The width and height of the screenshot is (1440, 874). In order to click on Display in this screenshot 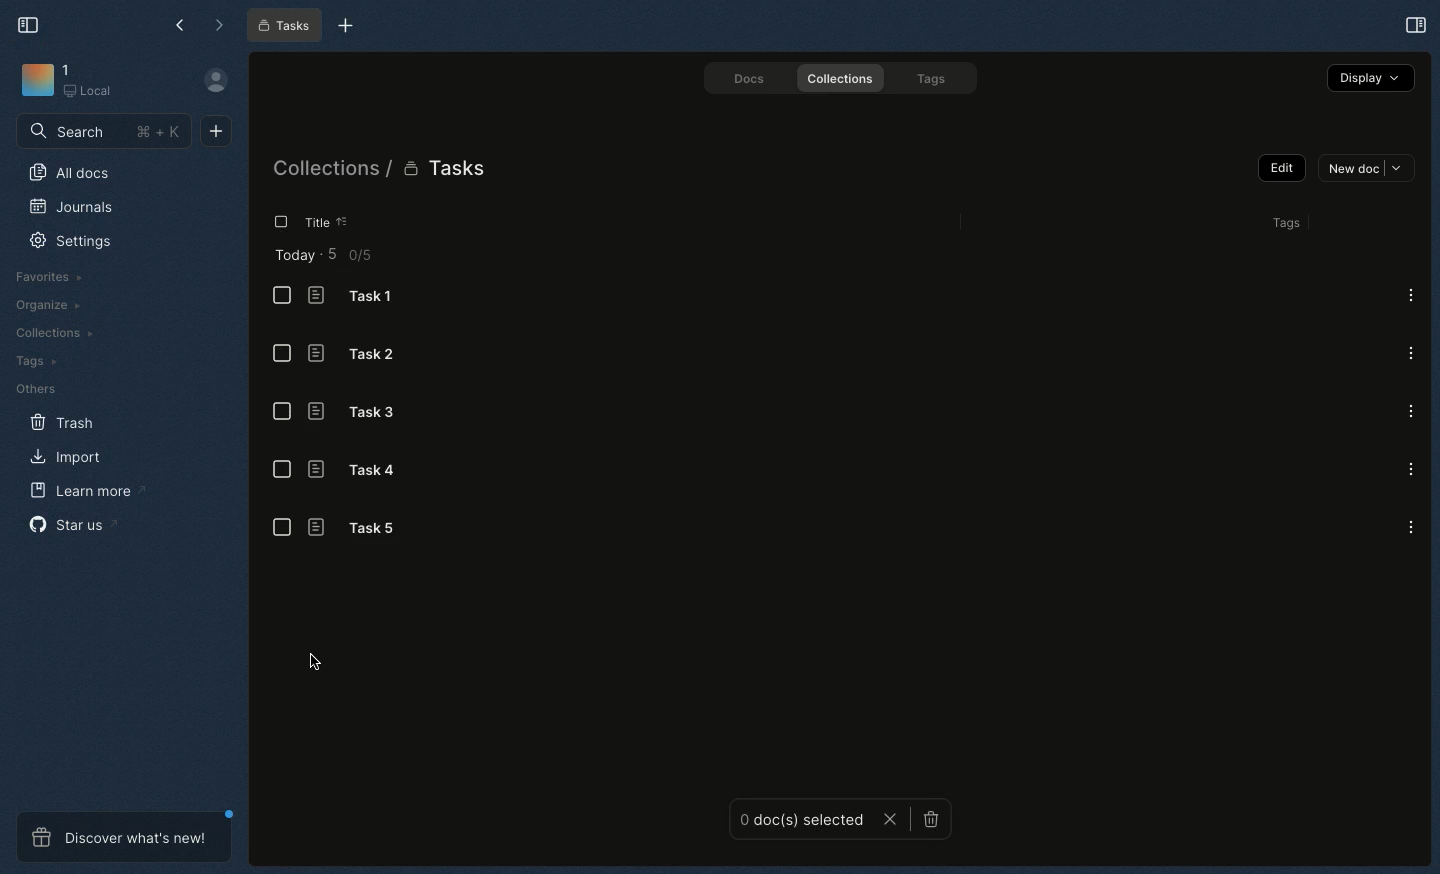, I will do `click(1371, 78)`.